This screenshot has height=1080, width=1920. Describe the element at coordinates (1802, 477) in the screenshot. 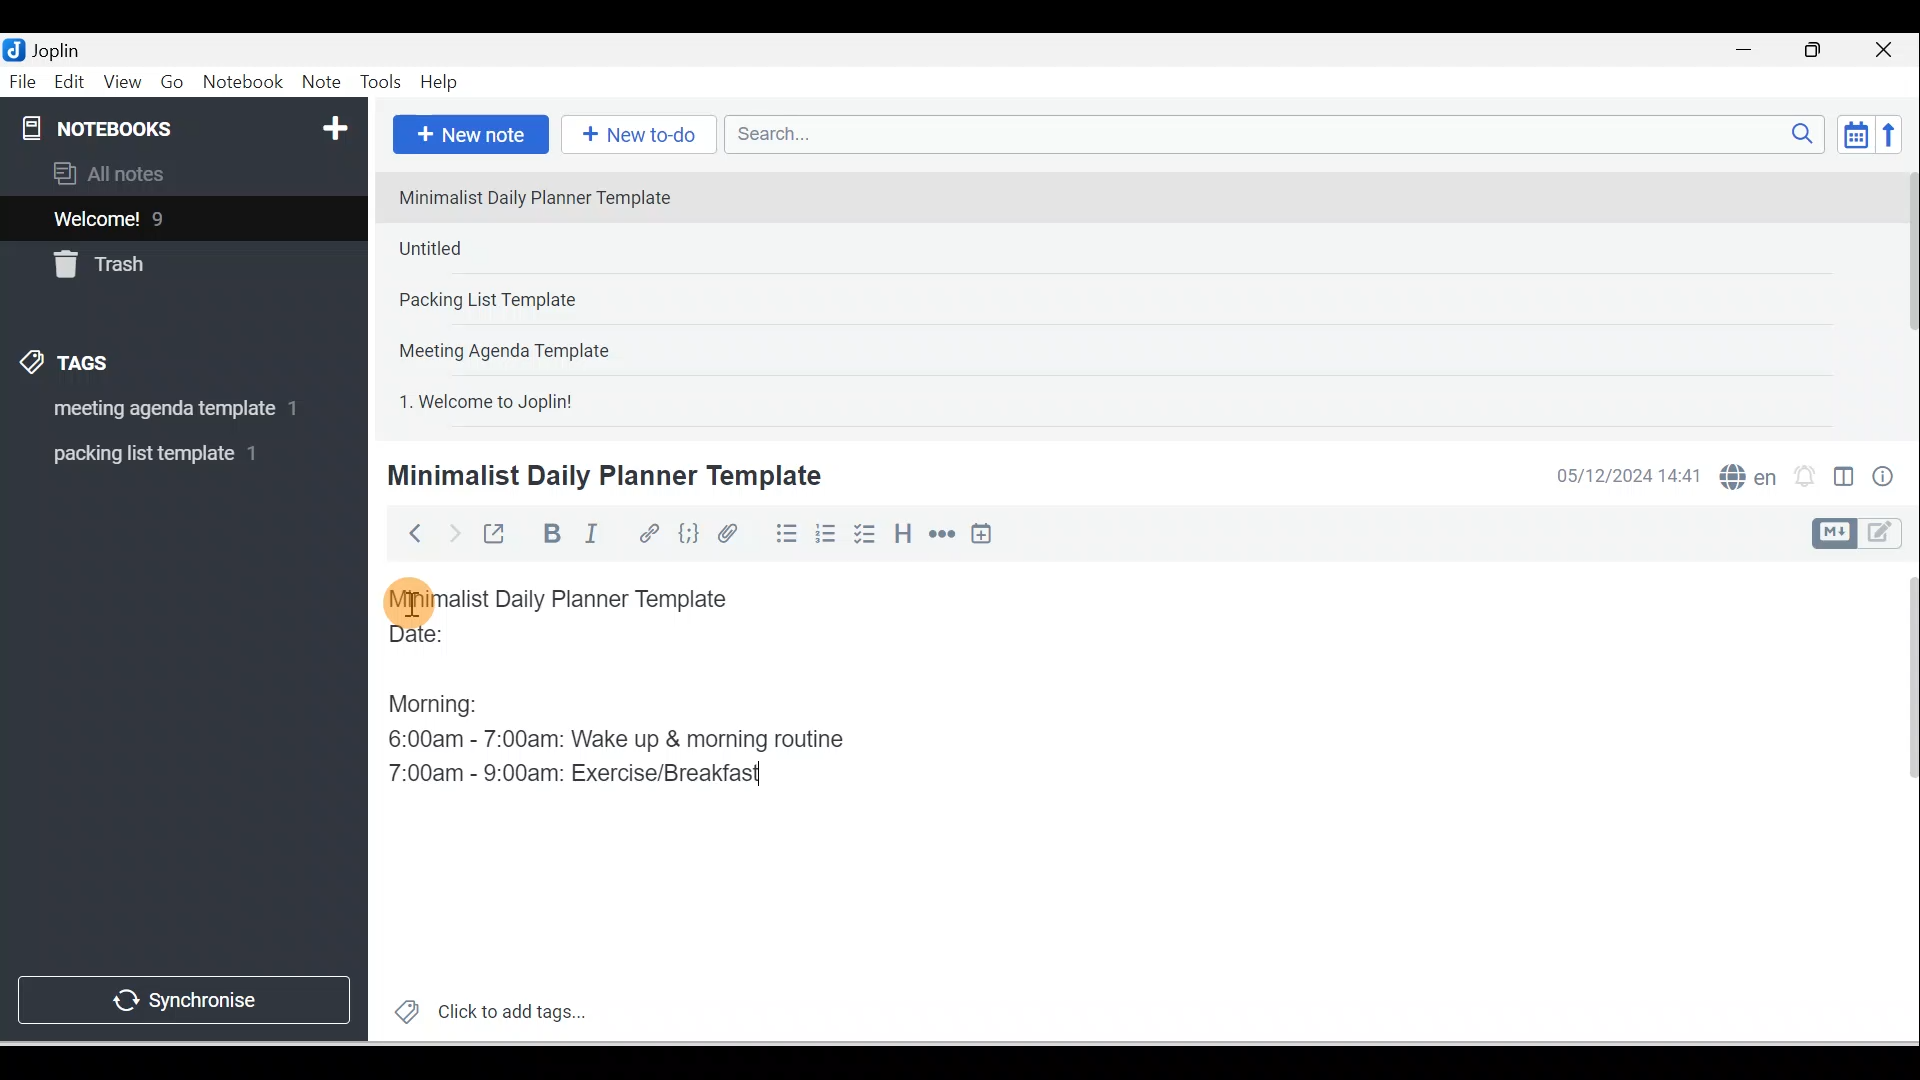

I see `Set alarm` at that location.